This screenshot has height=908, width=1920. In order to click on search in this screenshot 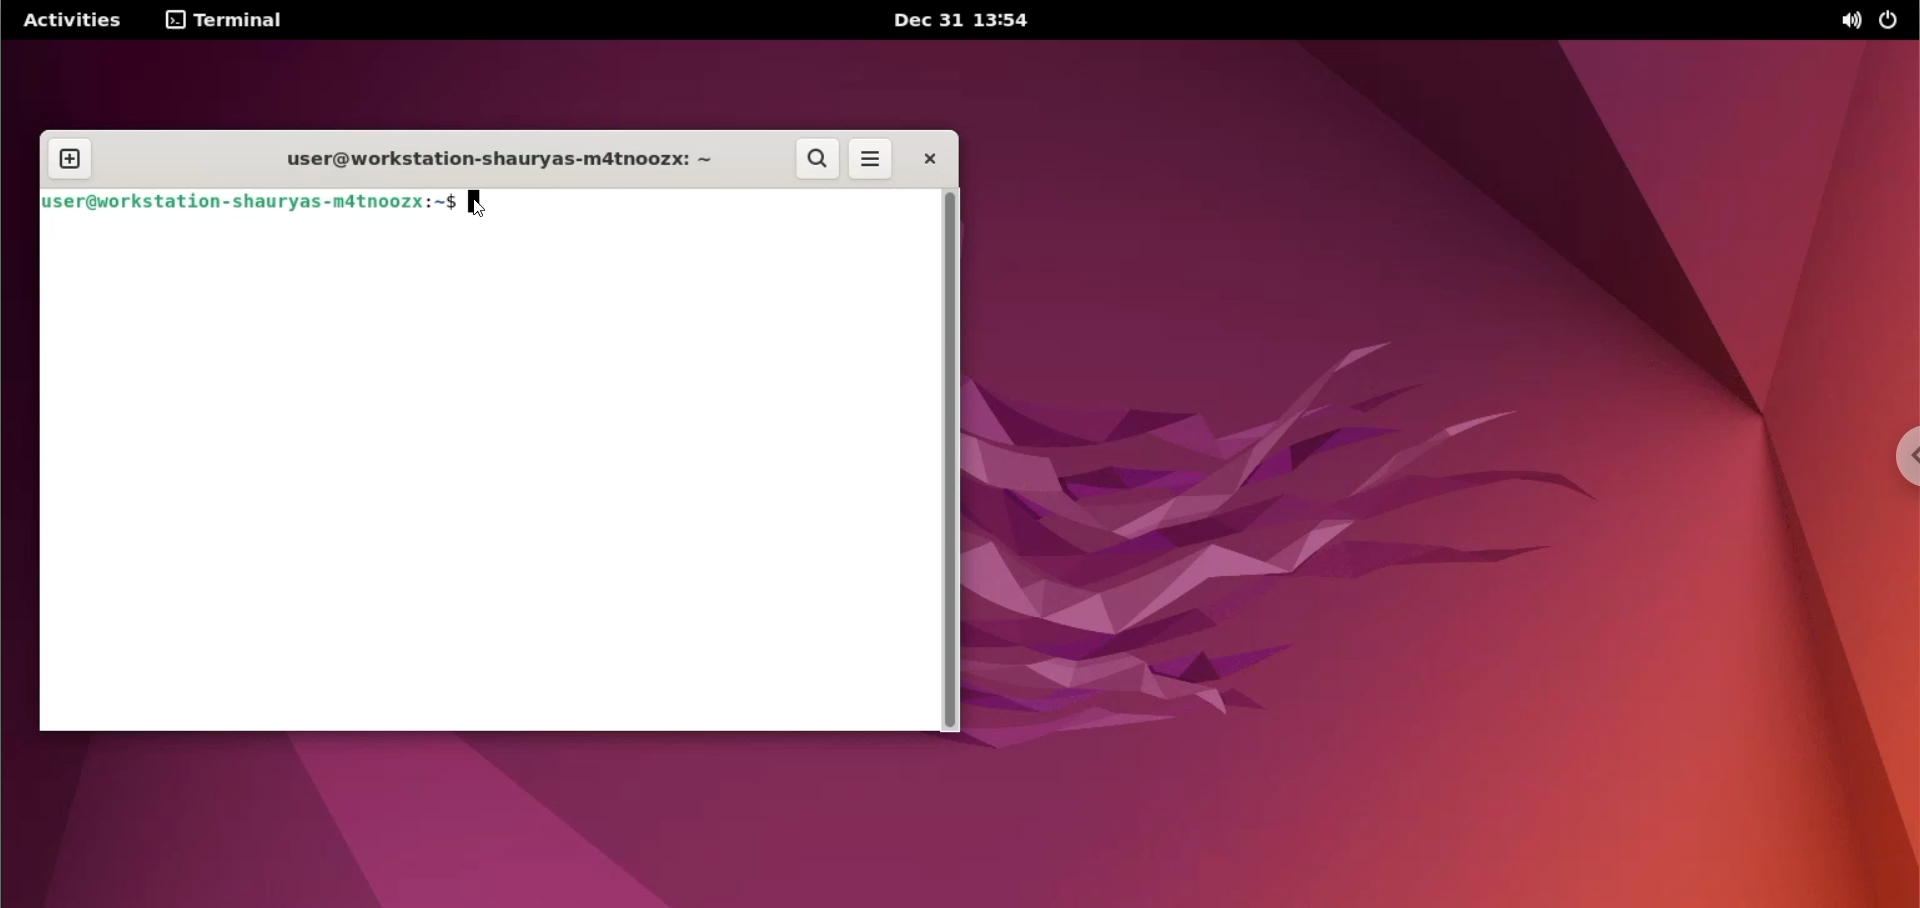, I will do `click(819, 159)`.